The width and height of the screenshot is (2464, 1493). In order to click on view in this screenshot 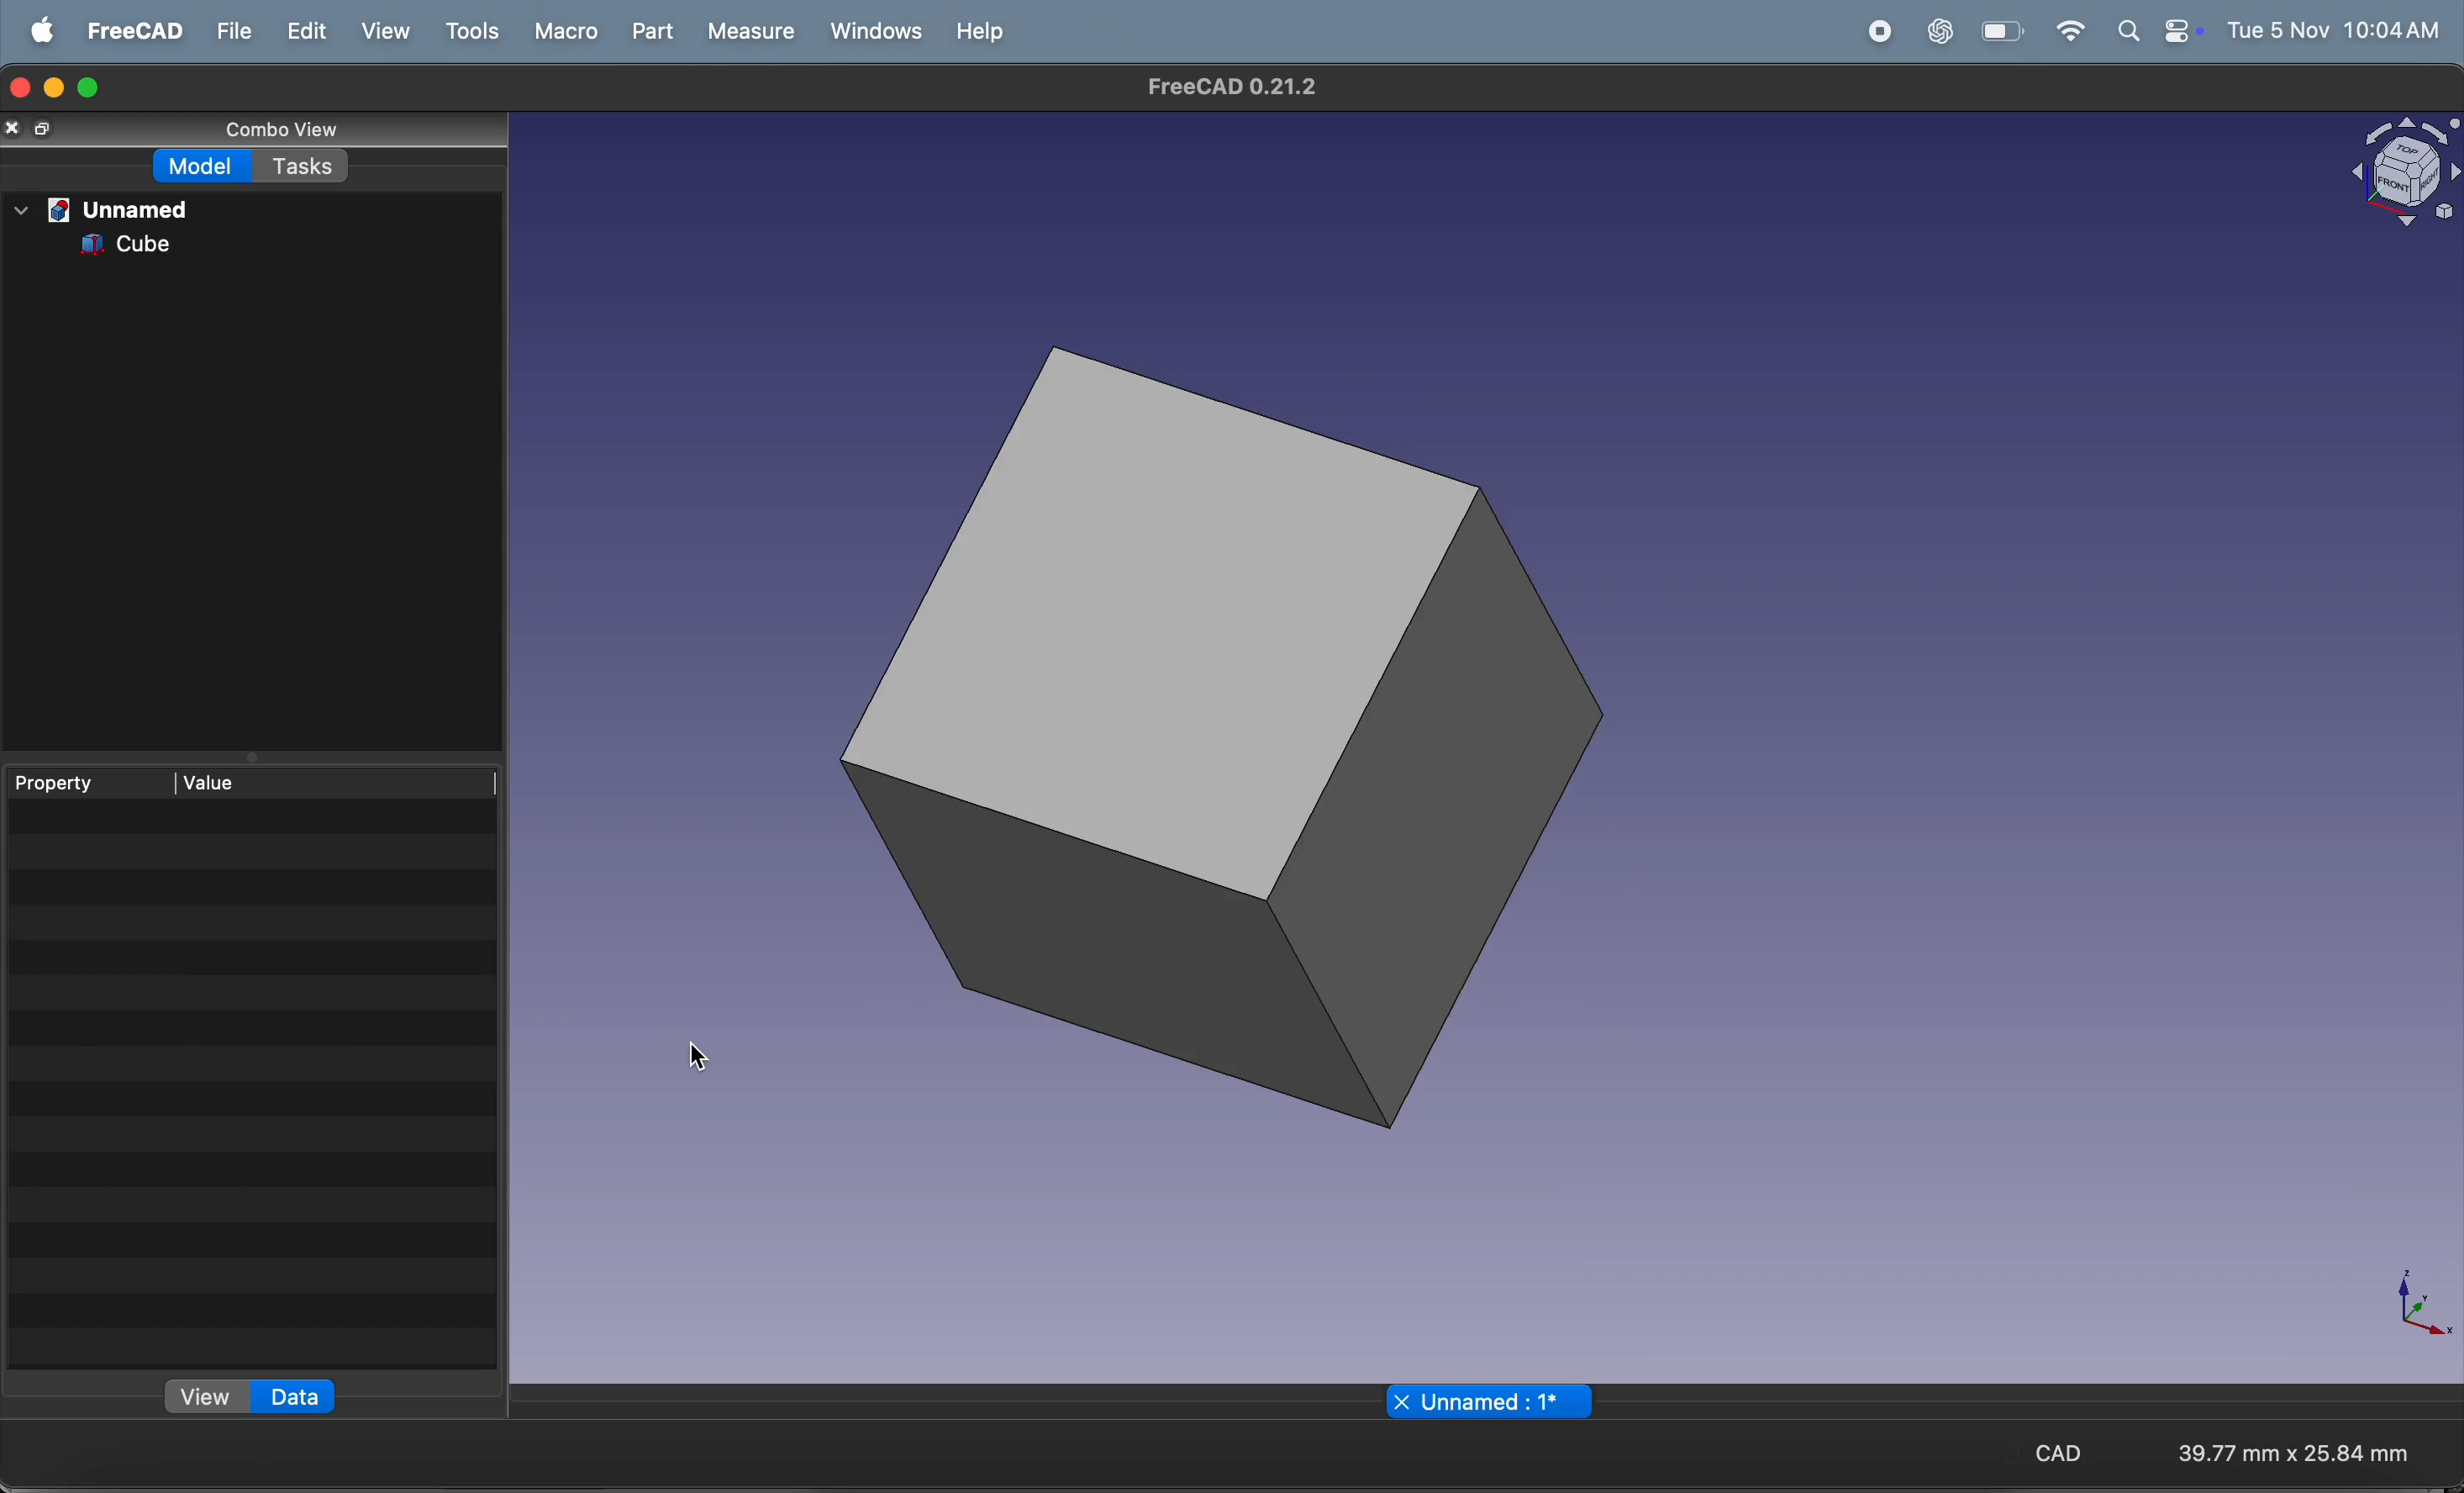, I will do `click(382, 28)`.